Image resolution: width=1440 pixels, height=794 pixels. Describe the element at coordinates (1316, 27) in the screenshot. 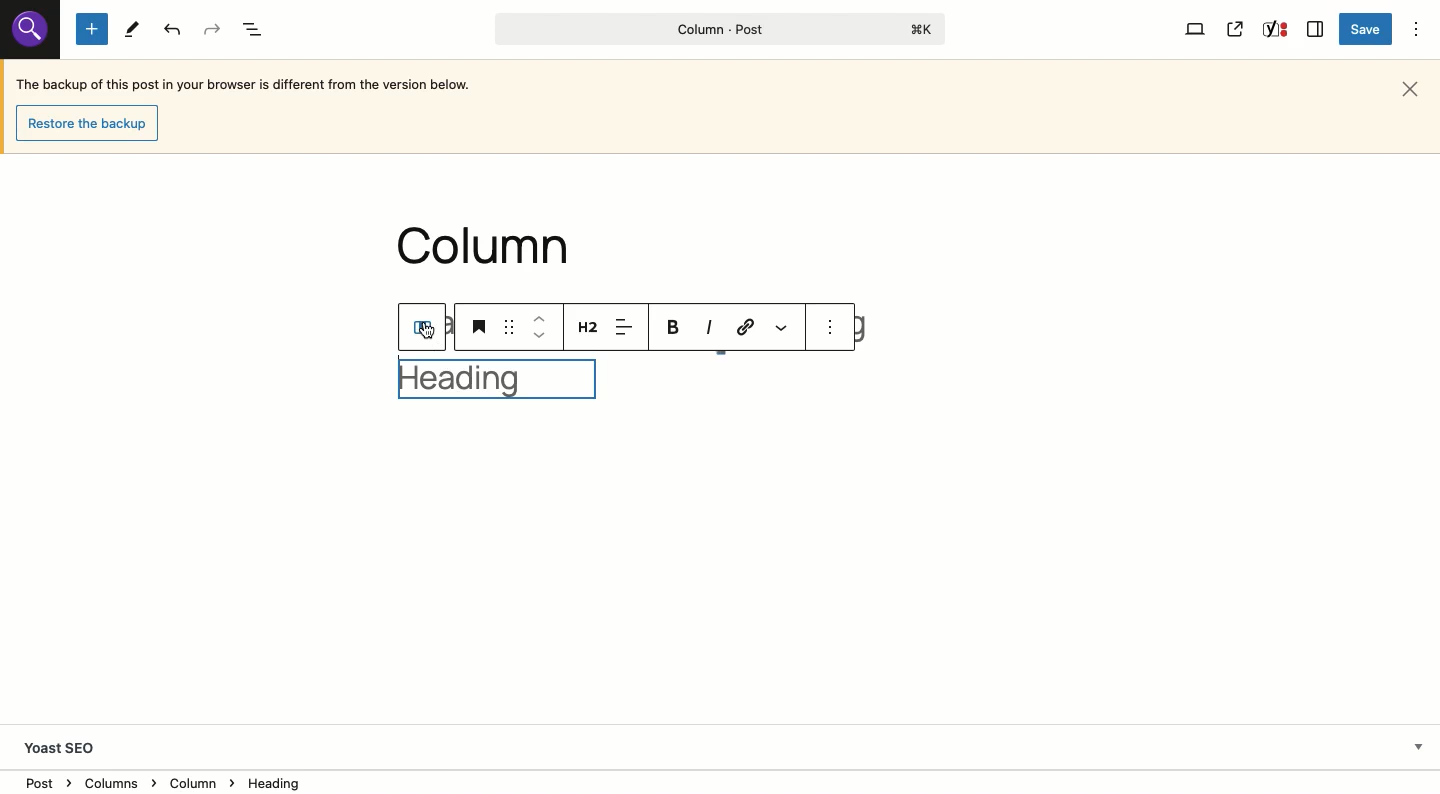

I see `Sidebar` at that location.